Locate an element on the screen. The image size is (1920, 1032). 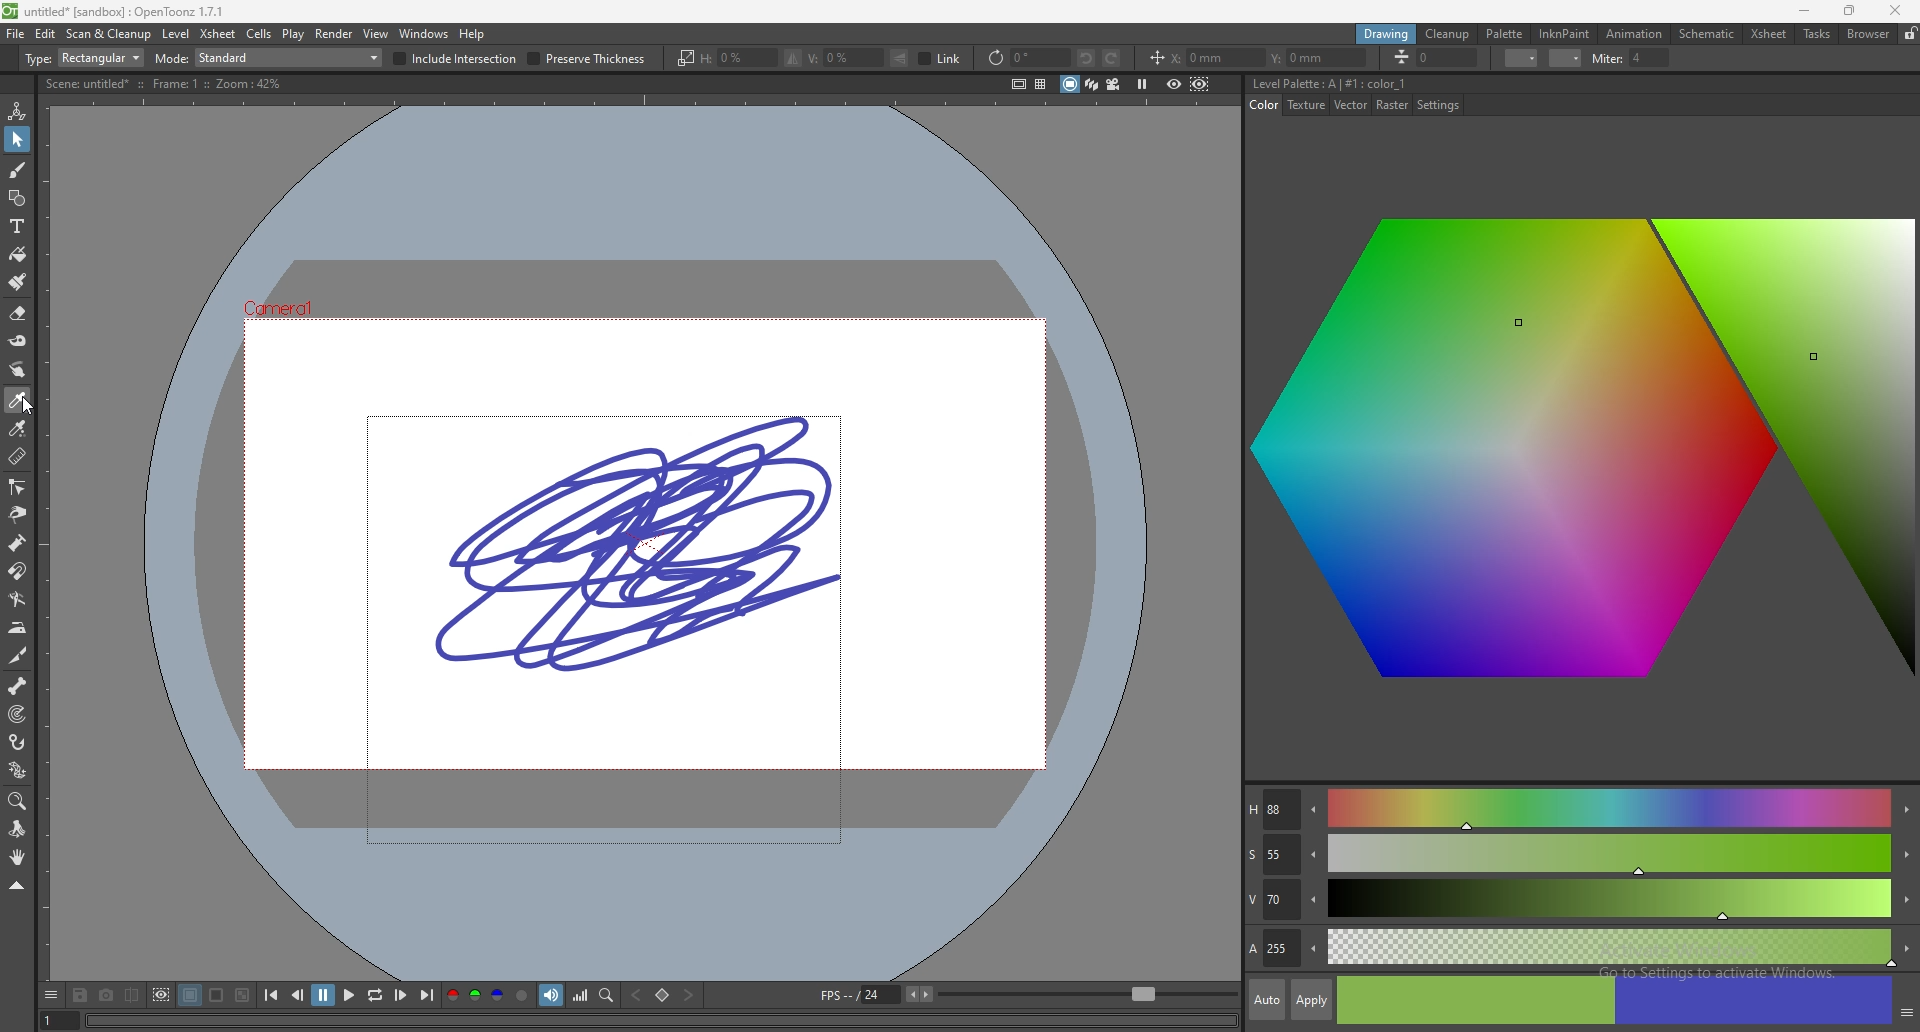
join is located at coordinates (1566, 57).